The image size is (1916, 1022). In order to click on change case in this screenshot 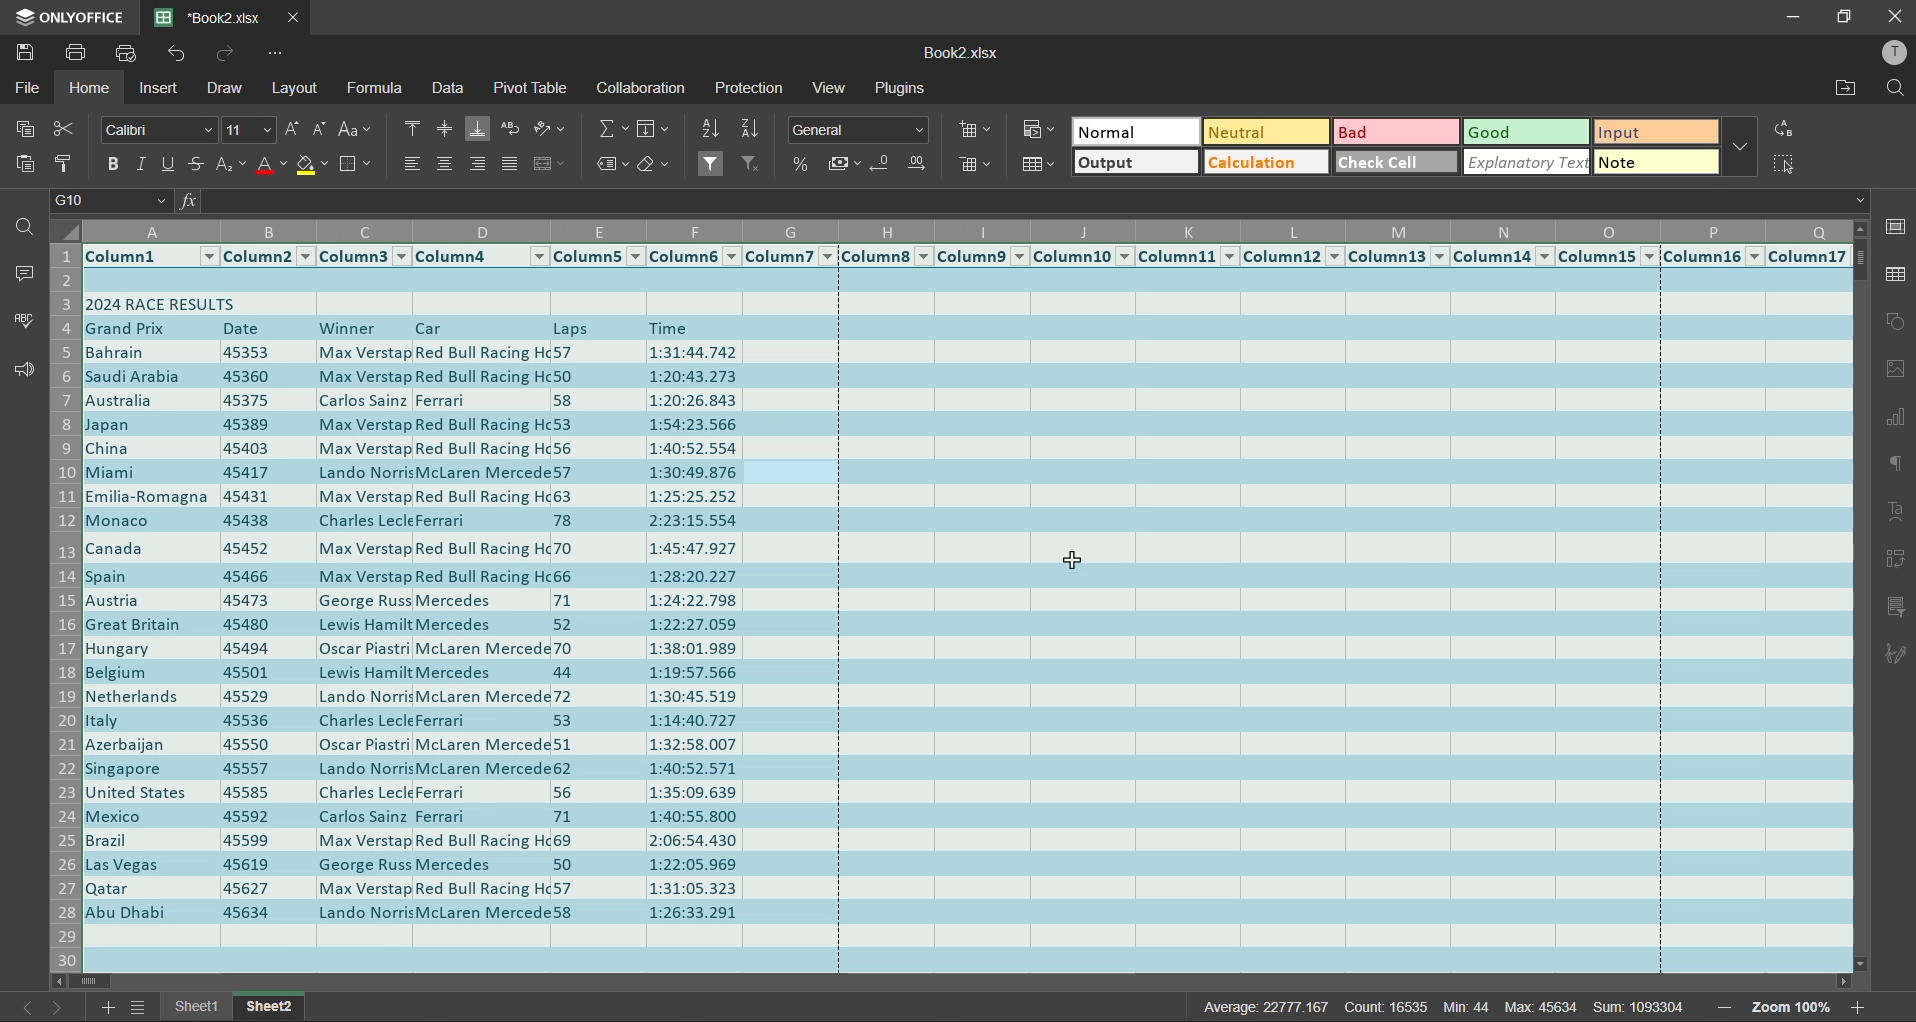, I will do `click(353, 131)`.